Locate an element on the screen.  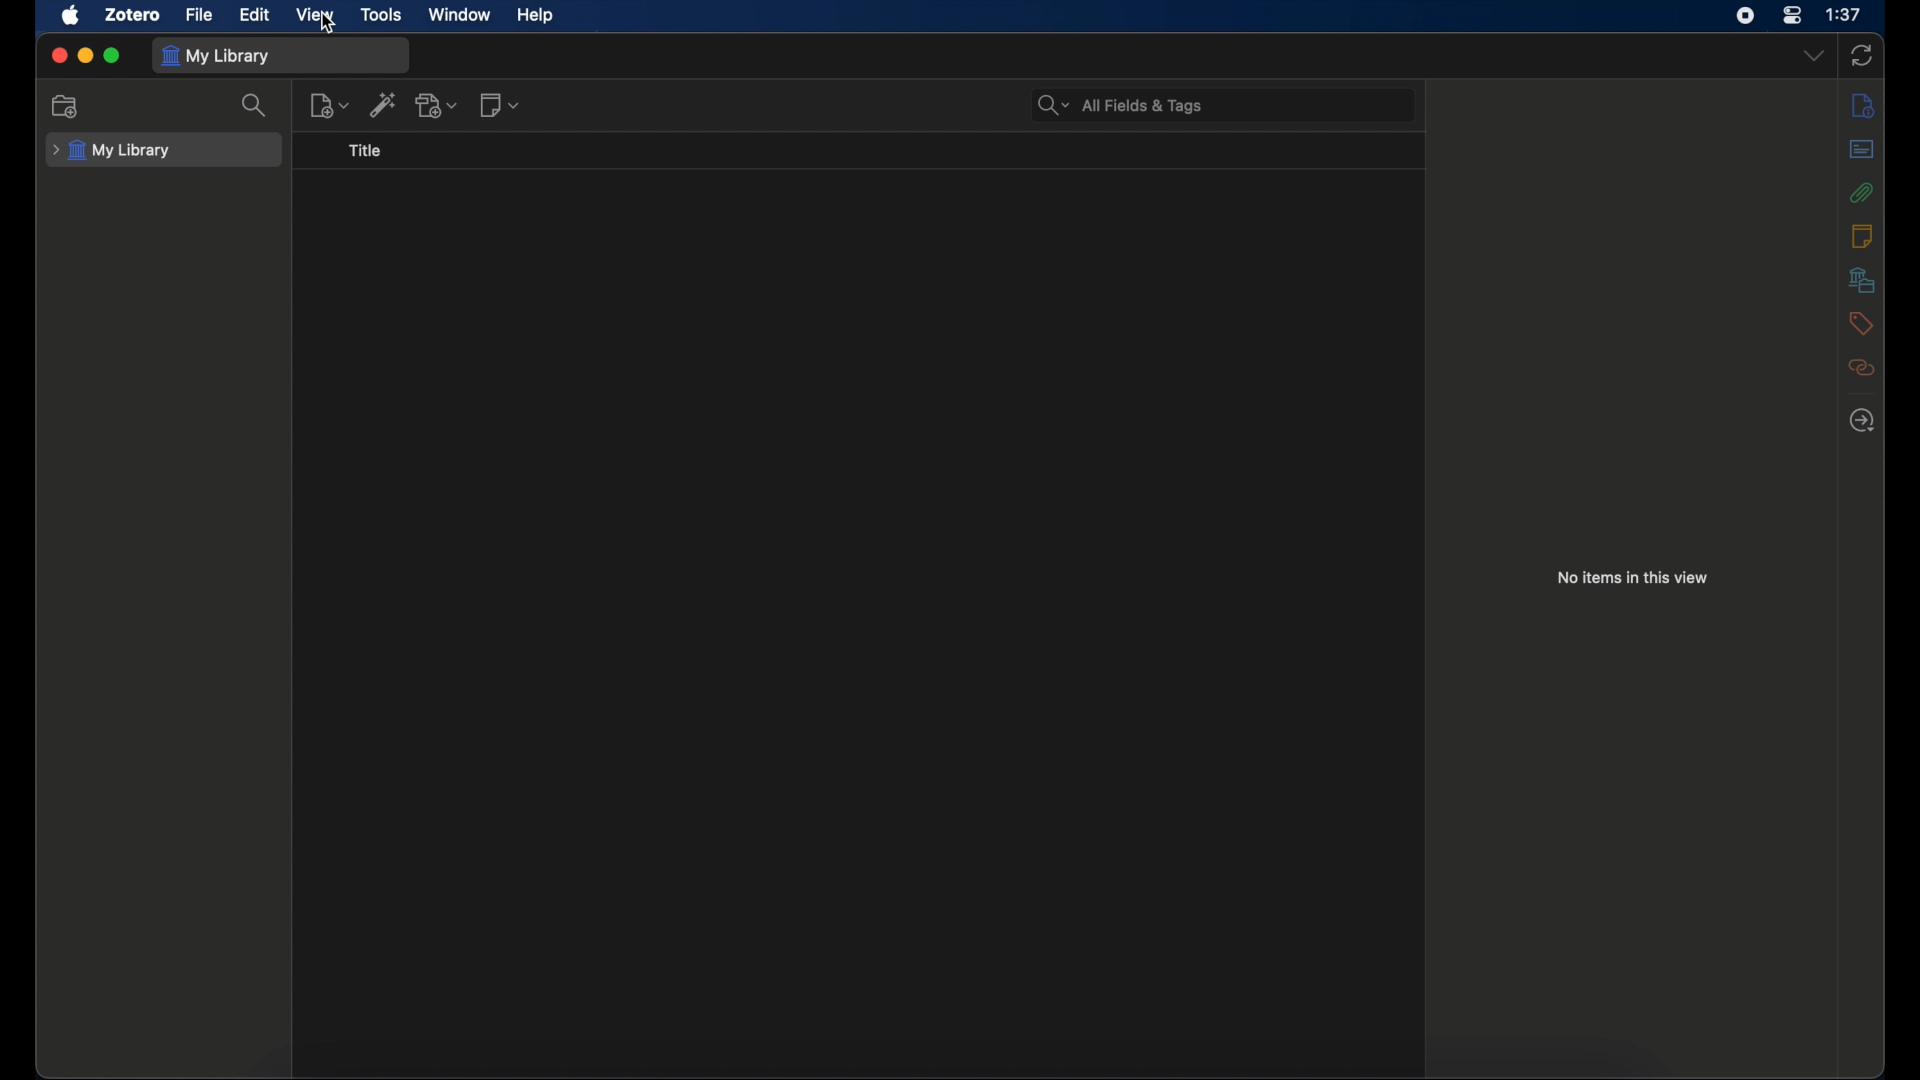
abstract is located at coordinates (1862, 148).